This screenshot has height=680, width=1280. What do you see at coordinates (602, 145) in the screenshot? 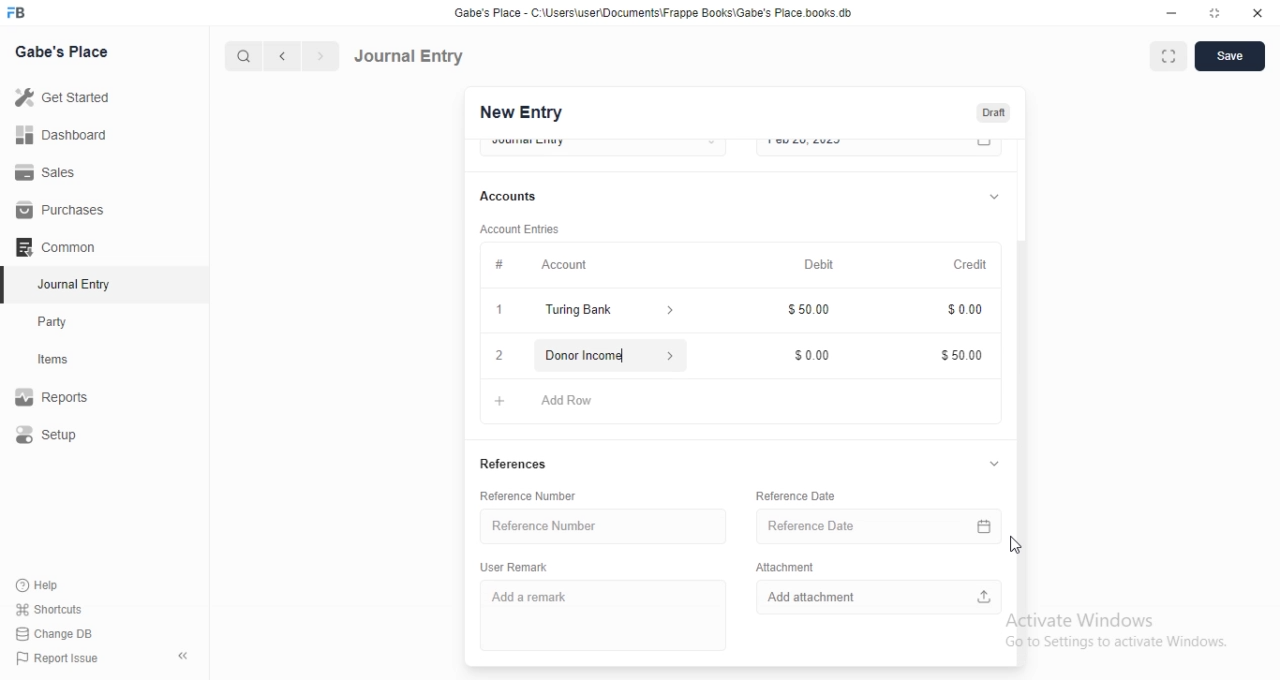
I see `Entry Type` at bounding box center [602, 145].